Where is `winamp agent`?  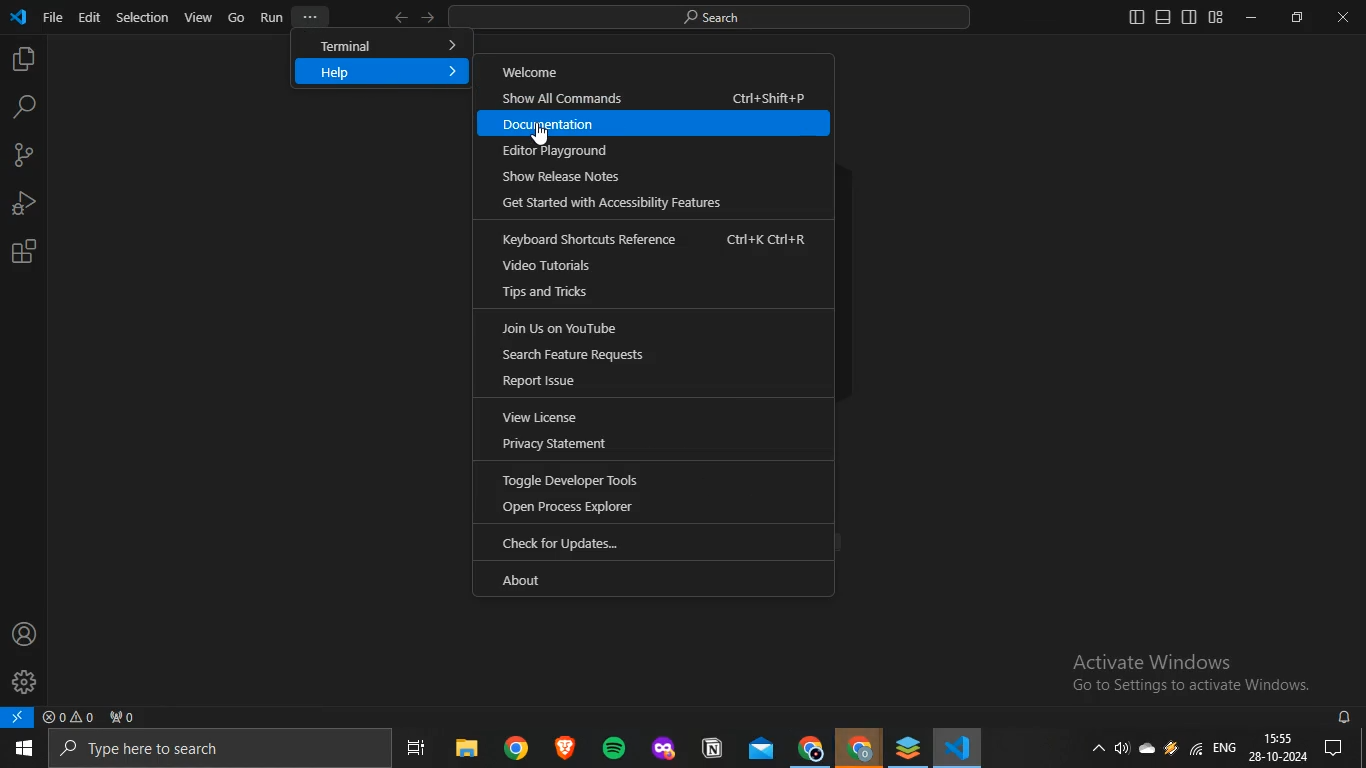
winamp agent is located at coordinates (1171, 752).